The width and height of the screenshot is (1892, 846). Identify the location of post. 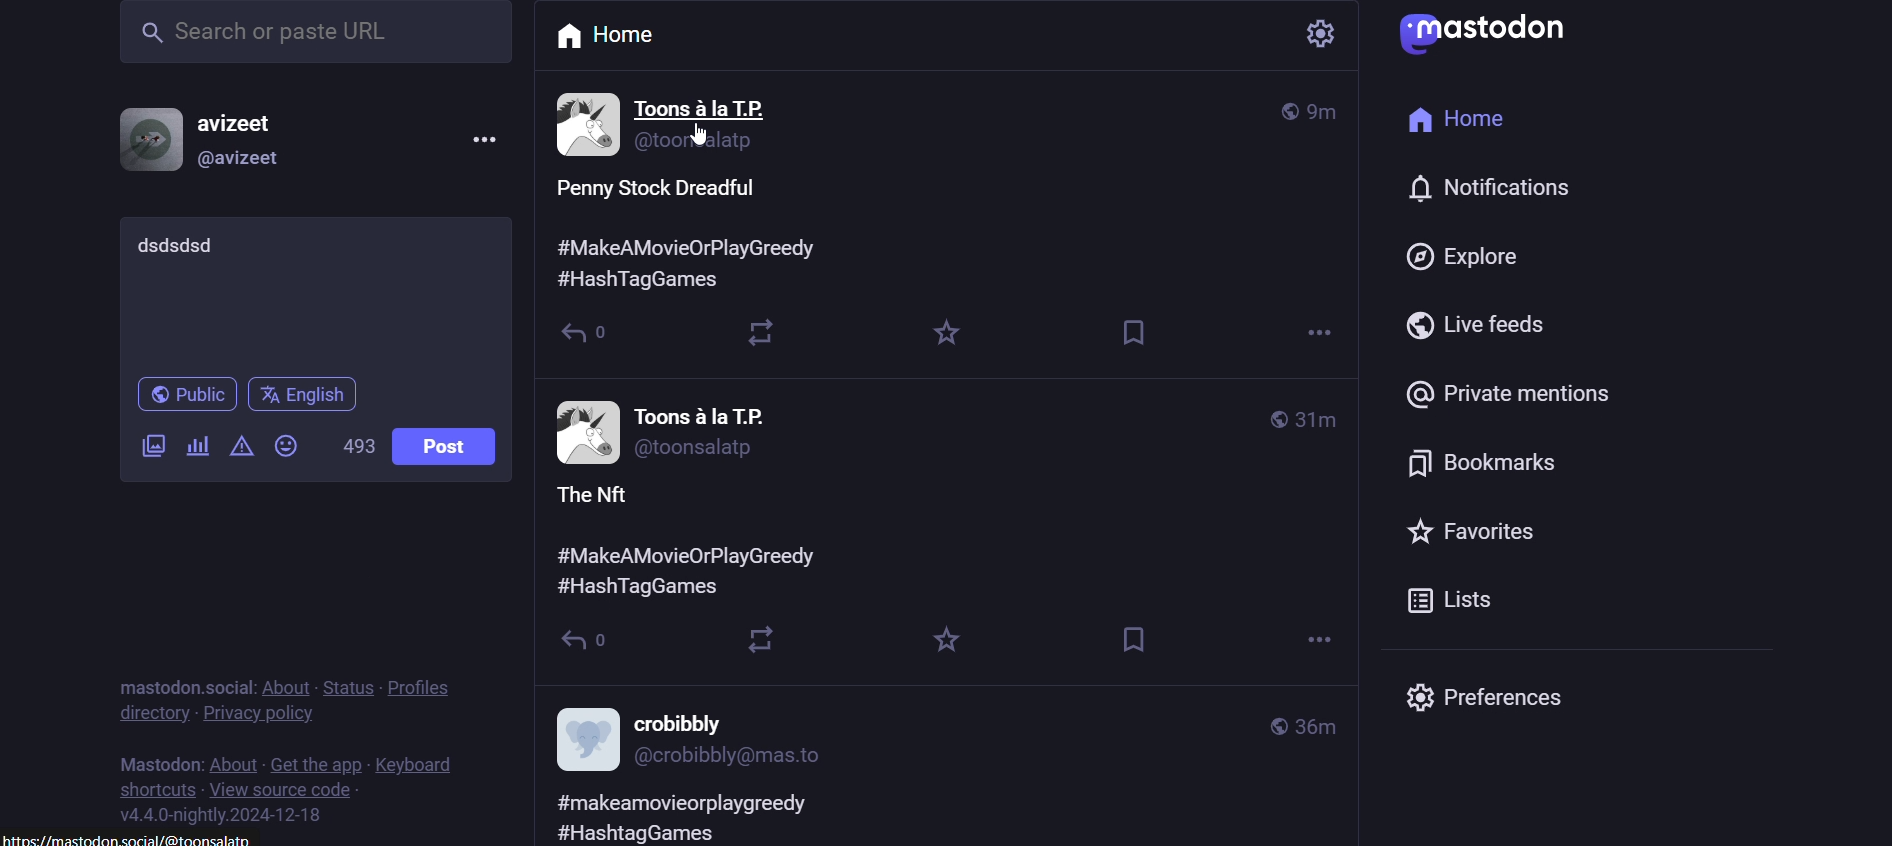
(441, 453).